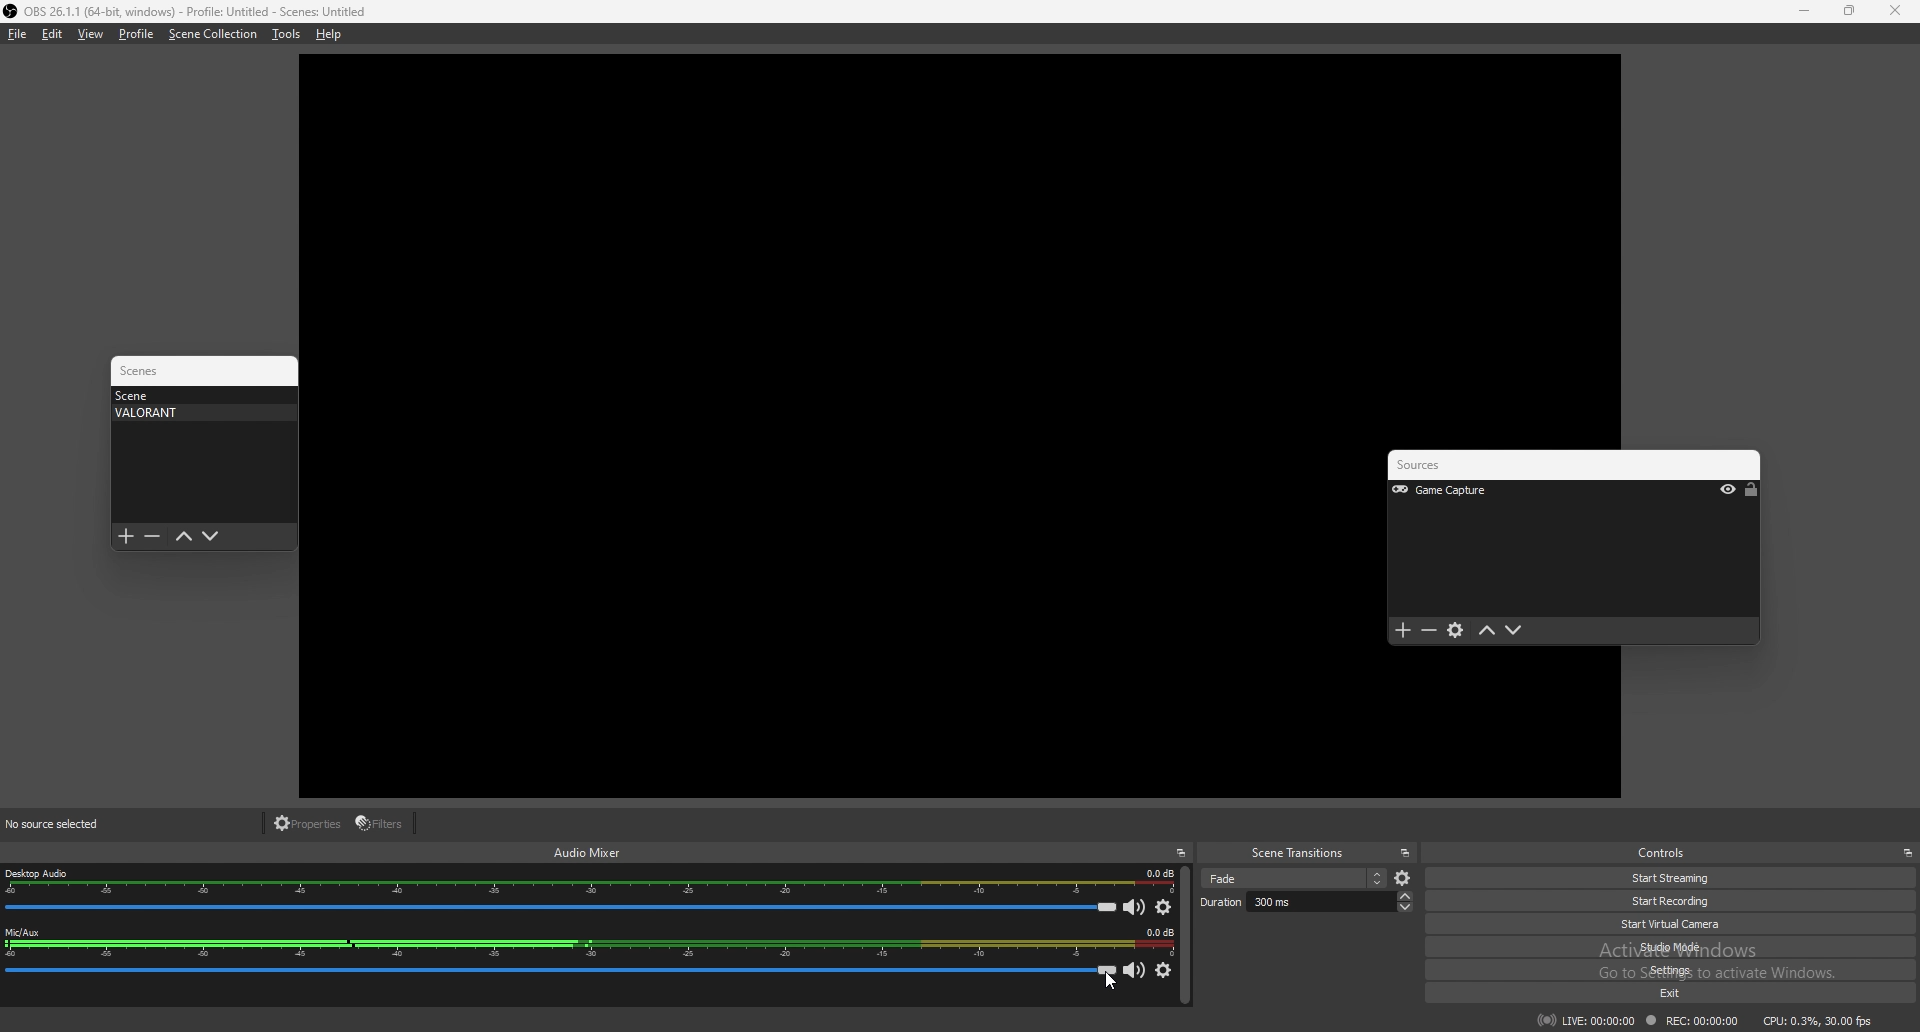 The height and width of the screenshot is (1032, 1920). I want to click on scene, so click(198, 395).